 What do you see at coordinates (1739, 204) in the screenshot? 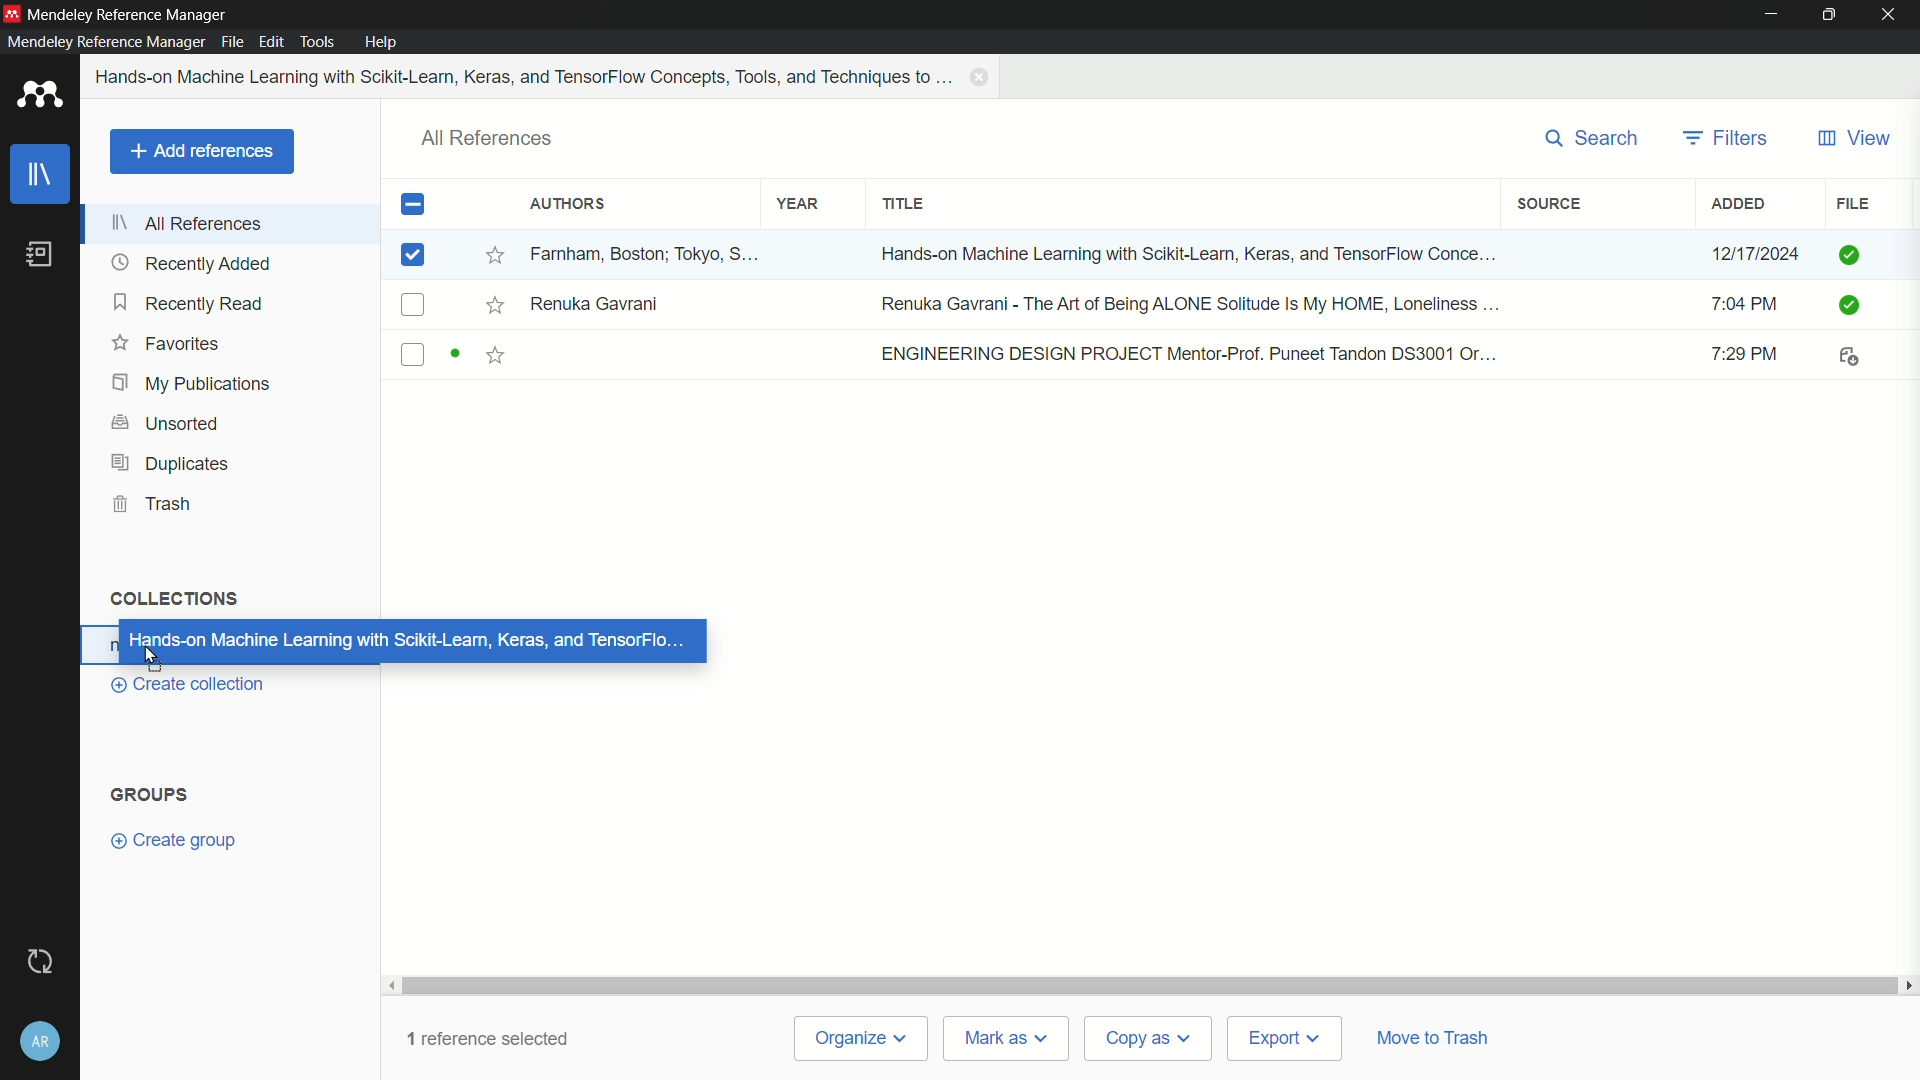
I see `added` at bounding box center [1739, 204].